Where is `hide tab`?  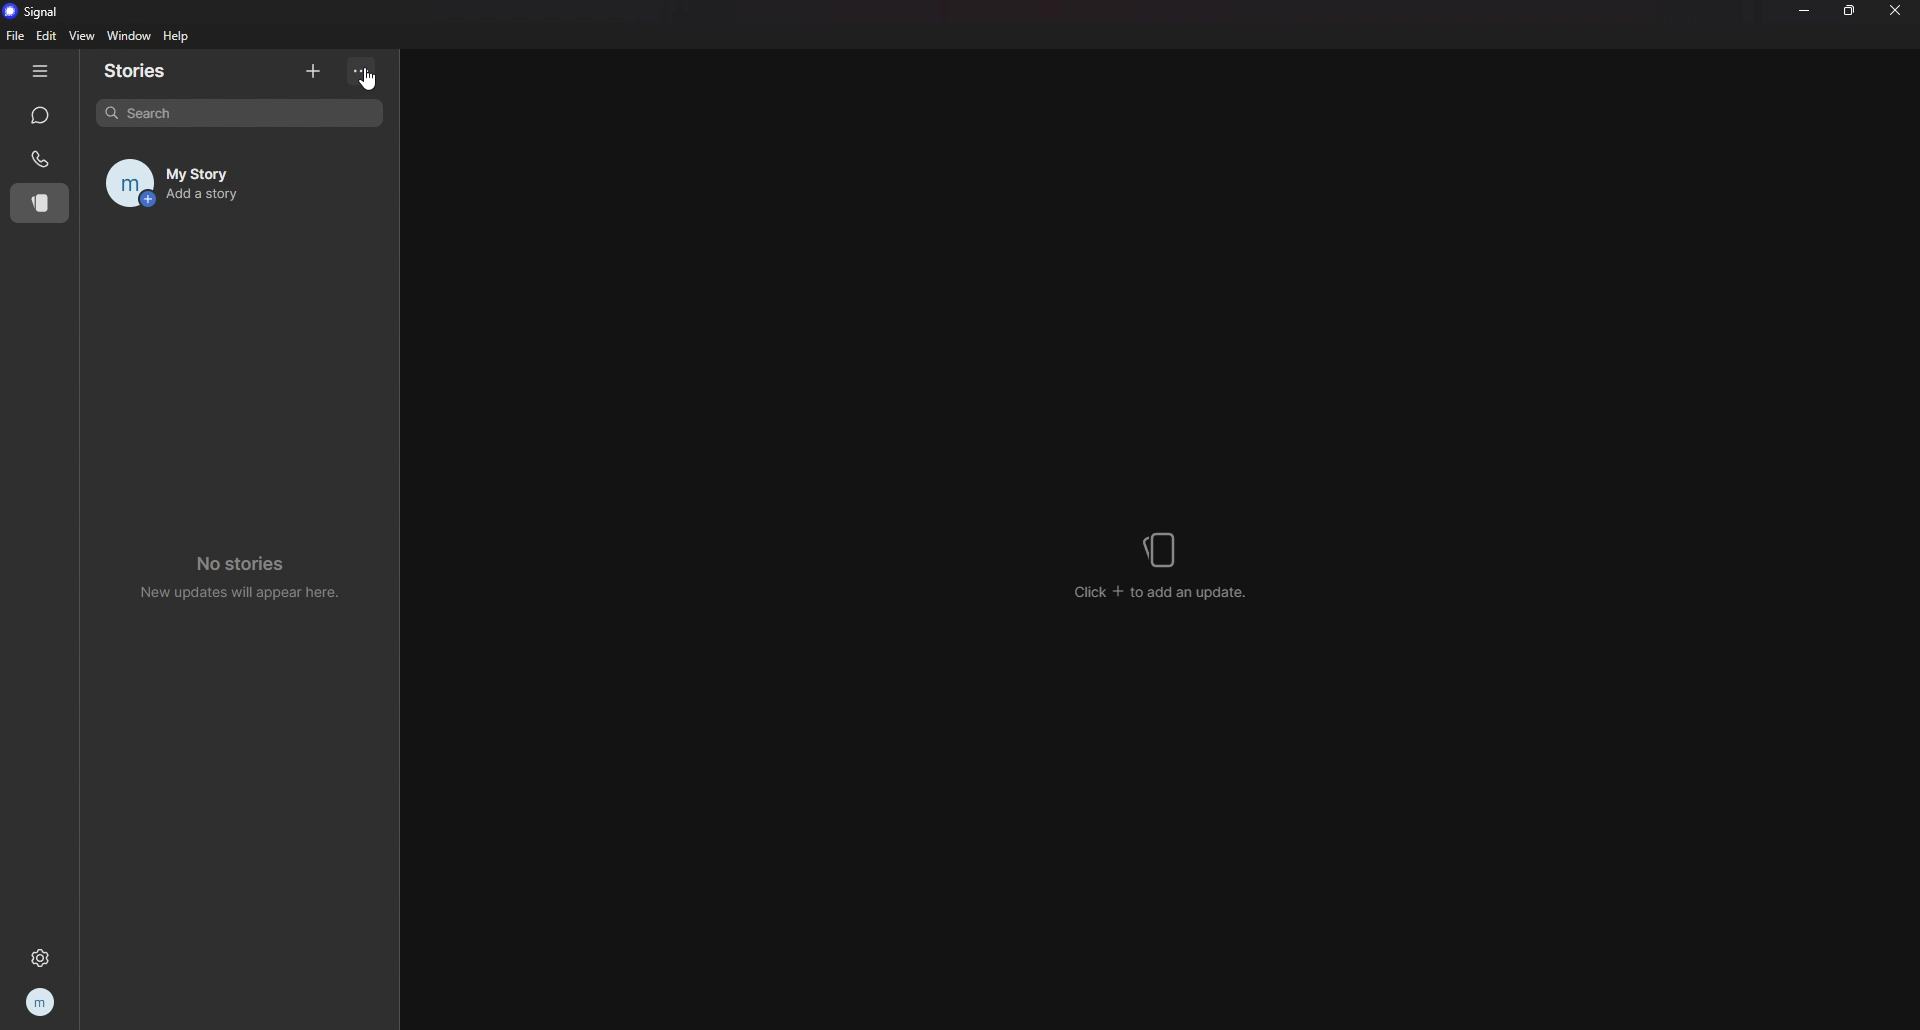 hide tab is located at coordinates (40, 71).